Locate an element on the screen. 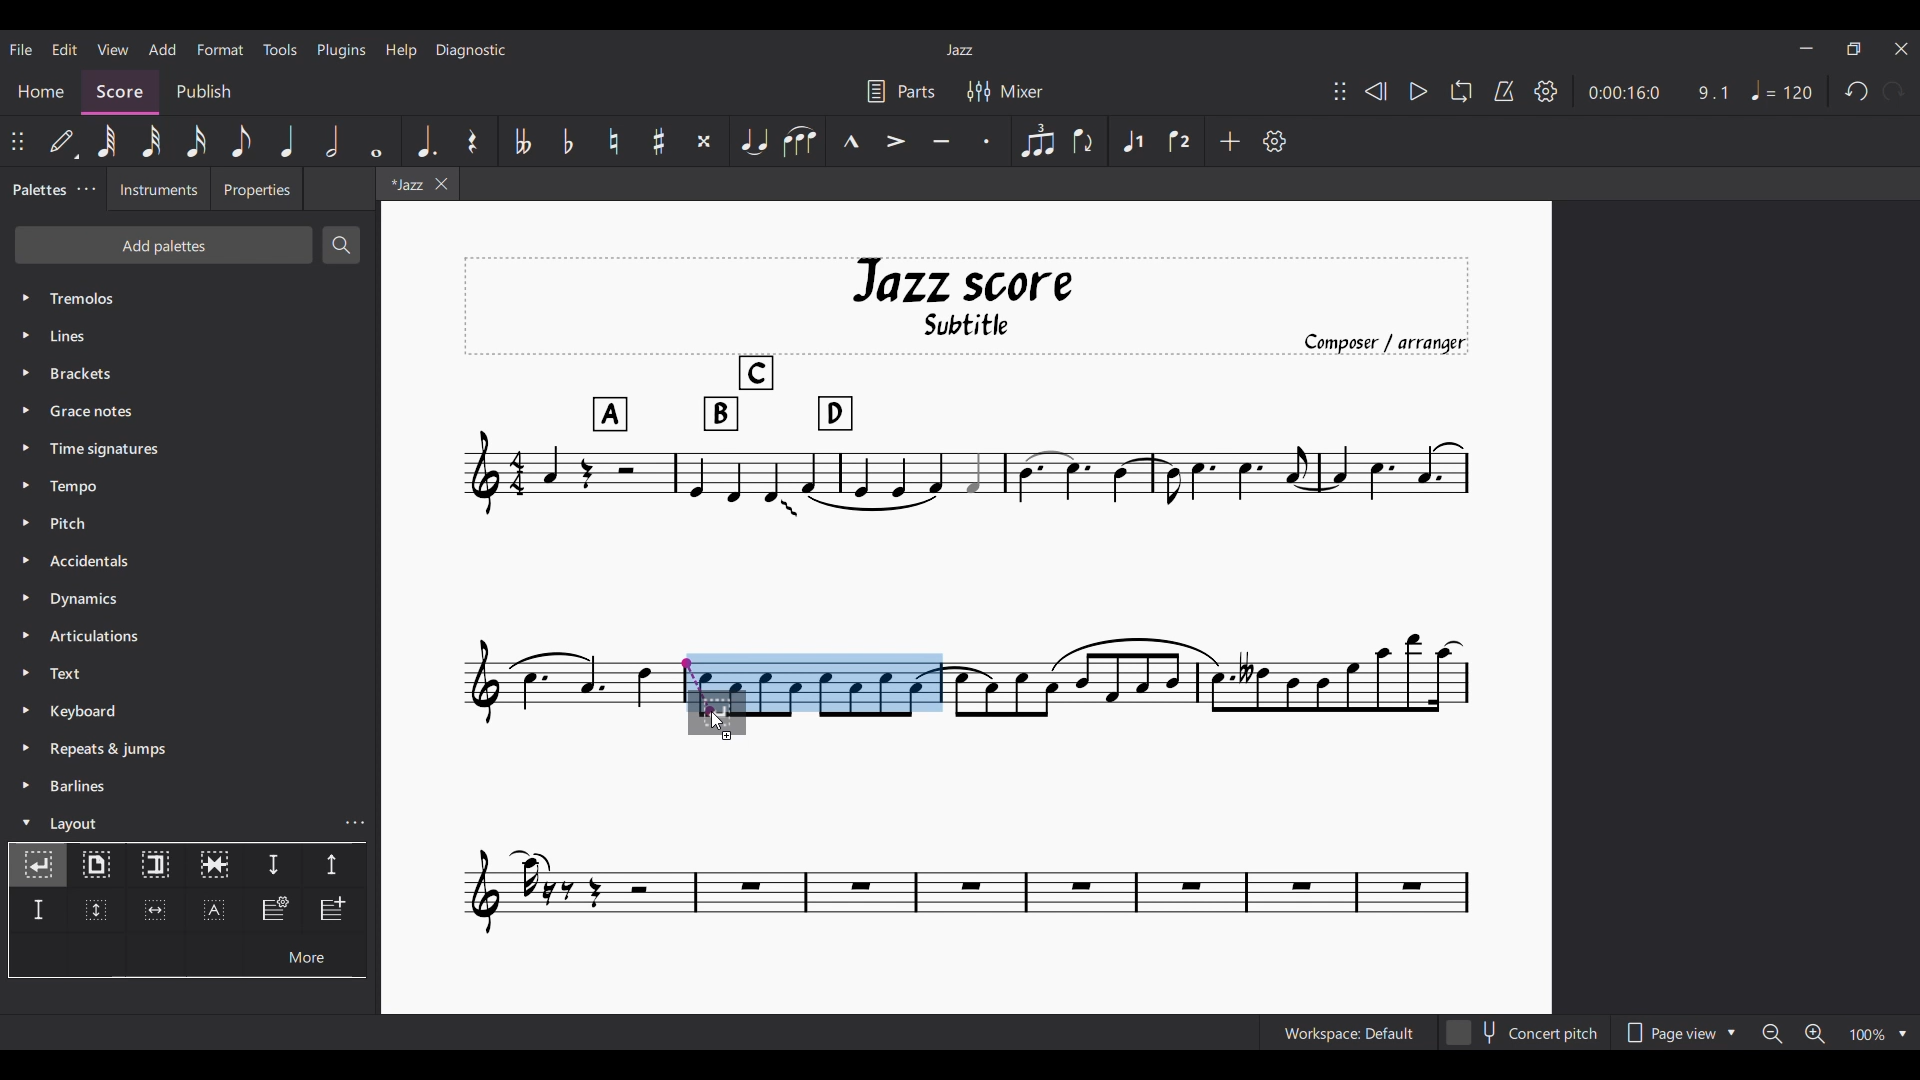  Zoom in is located at coordinates (1814, 1033).